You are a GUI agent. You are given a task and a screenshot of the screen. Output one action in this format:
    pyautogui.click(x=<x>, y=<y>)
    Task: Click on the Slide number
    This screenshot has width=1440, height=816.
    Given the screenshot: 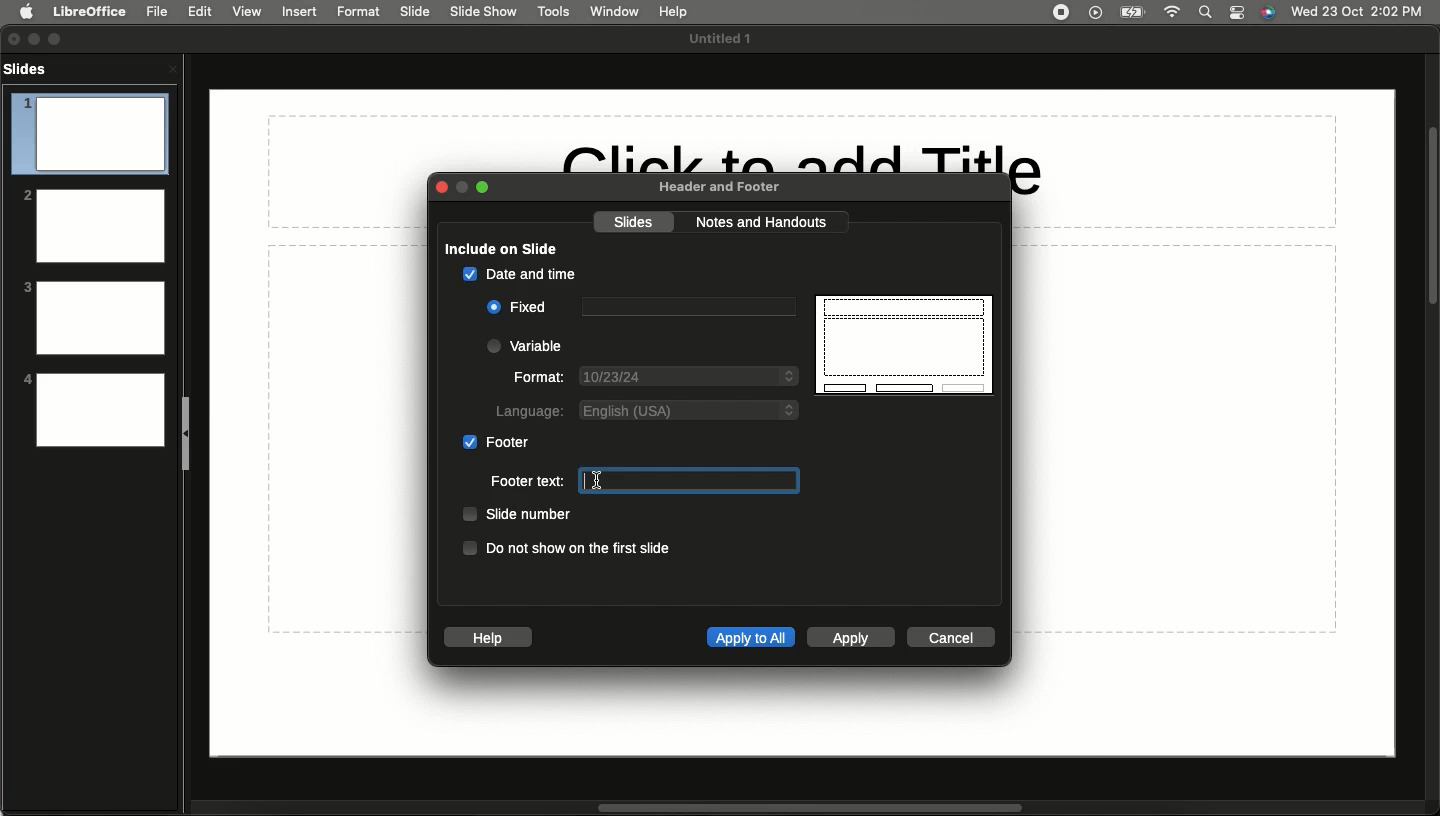 What is the action you would take?
    pyautogui.click(x=514, y=515)
    